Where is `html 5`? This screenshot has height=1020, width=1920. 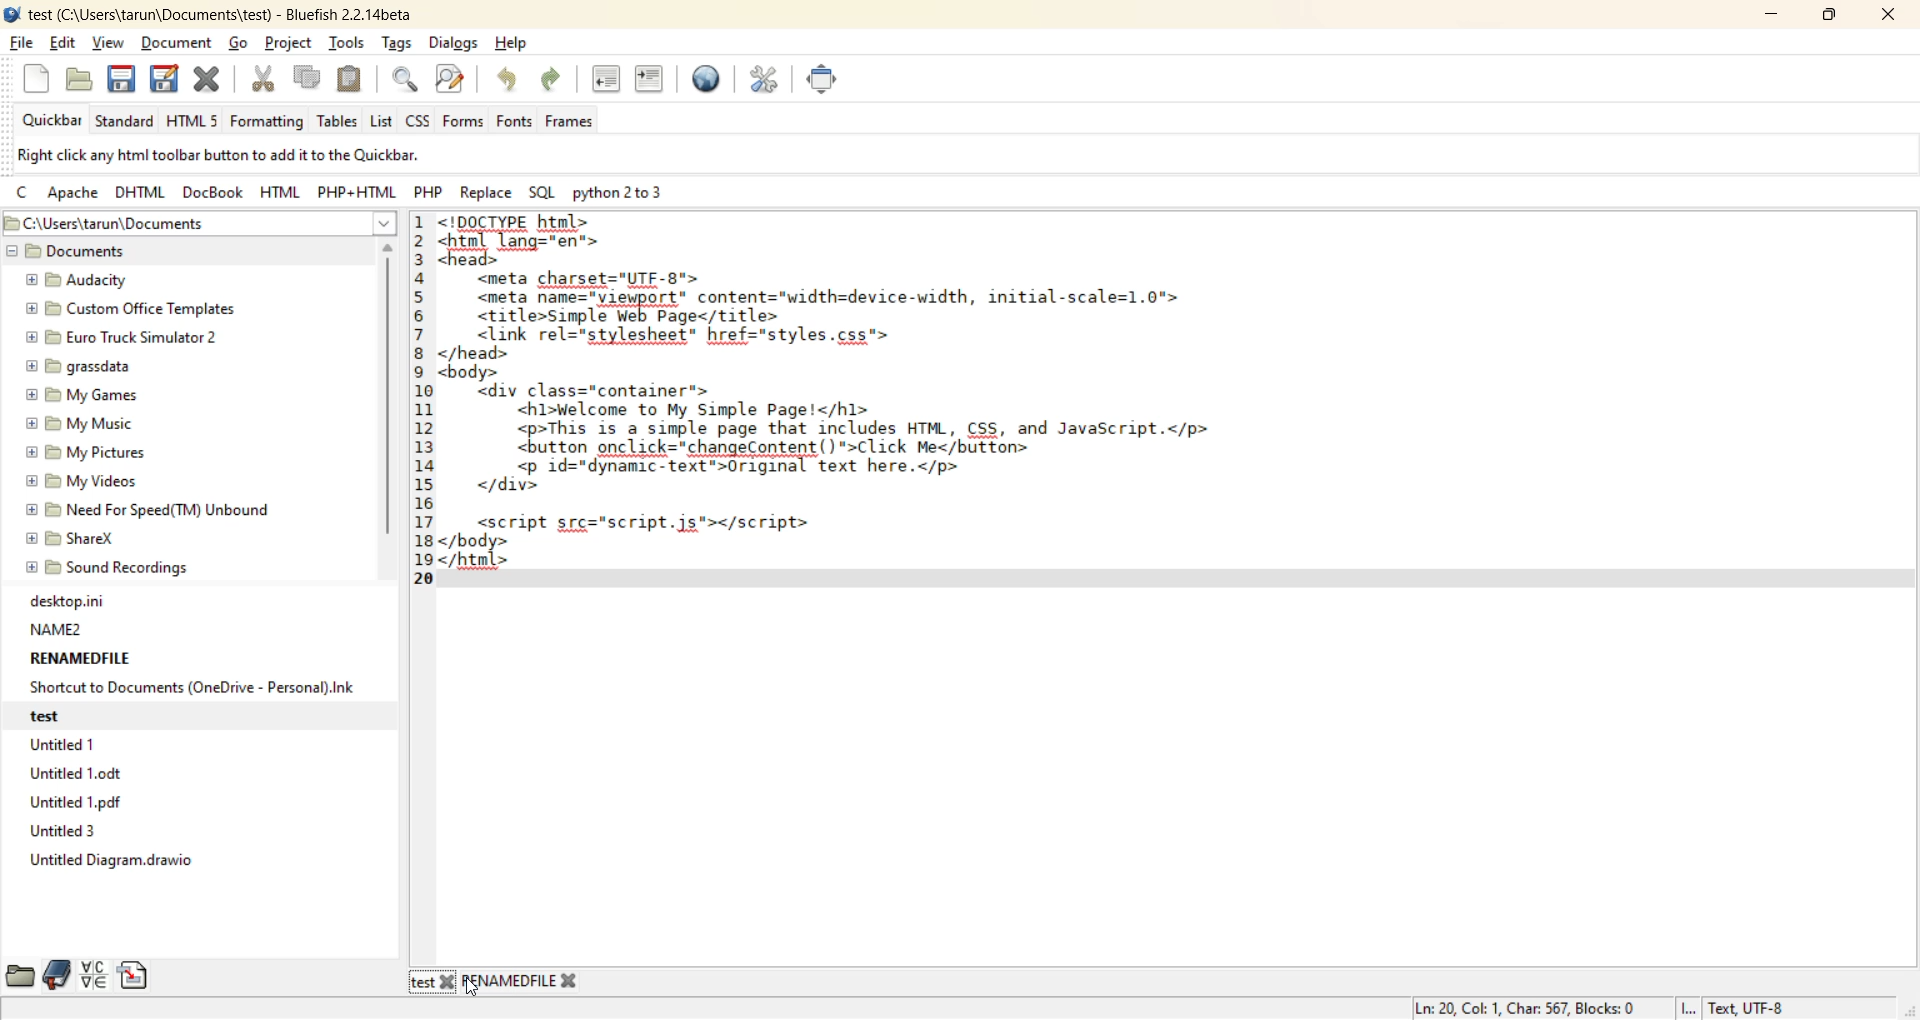
html 5 is located at coordinates (195, 121).